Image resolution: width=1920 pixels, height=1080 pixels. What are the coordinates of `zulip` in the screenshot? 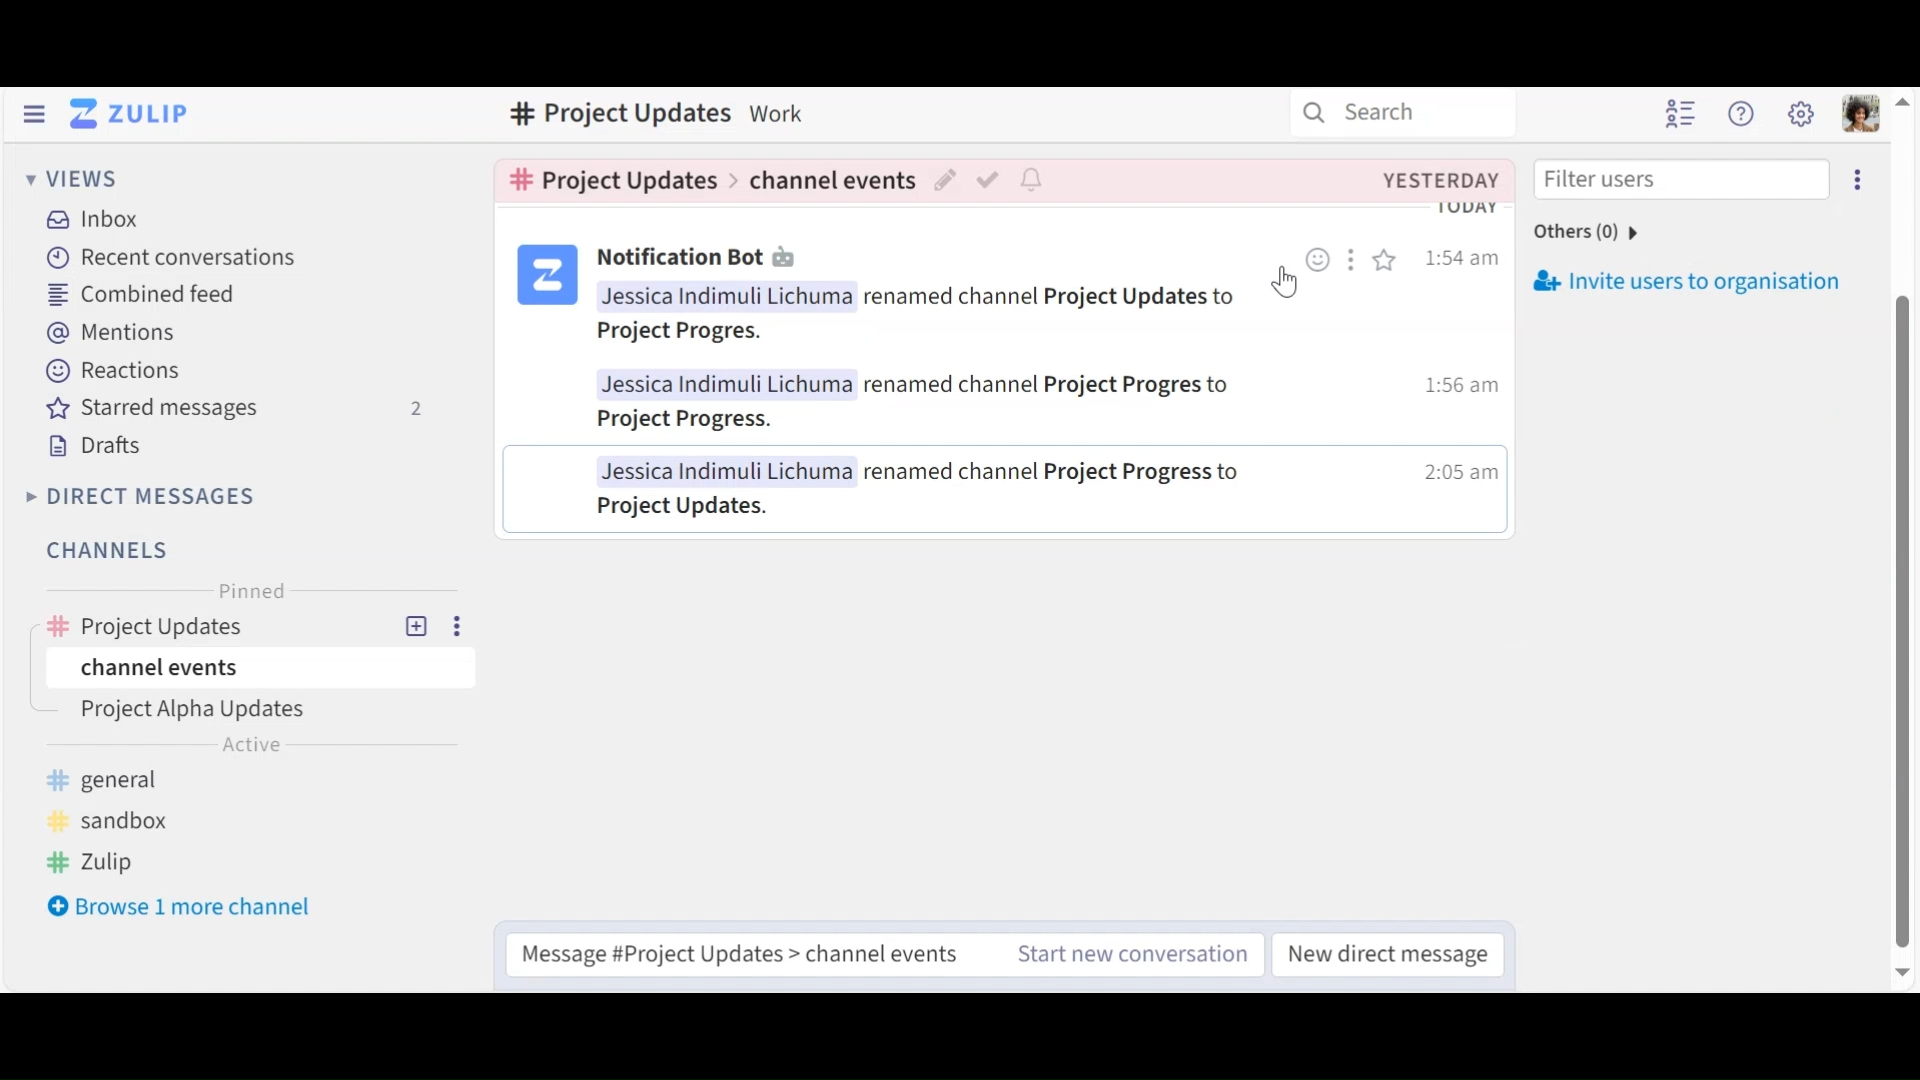 It's located at (95, 859).